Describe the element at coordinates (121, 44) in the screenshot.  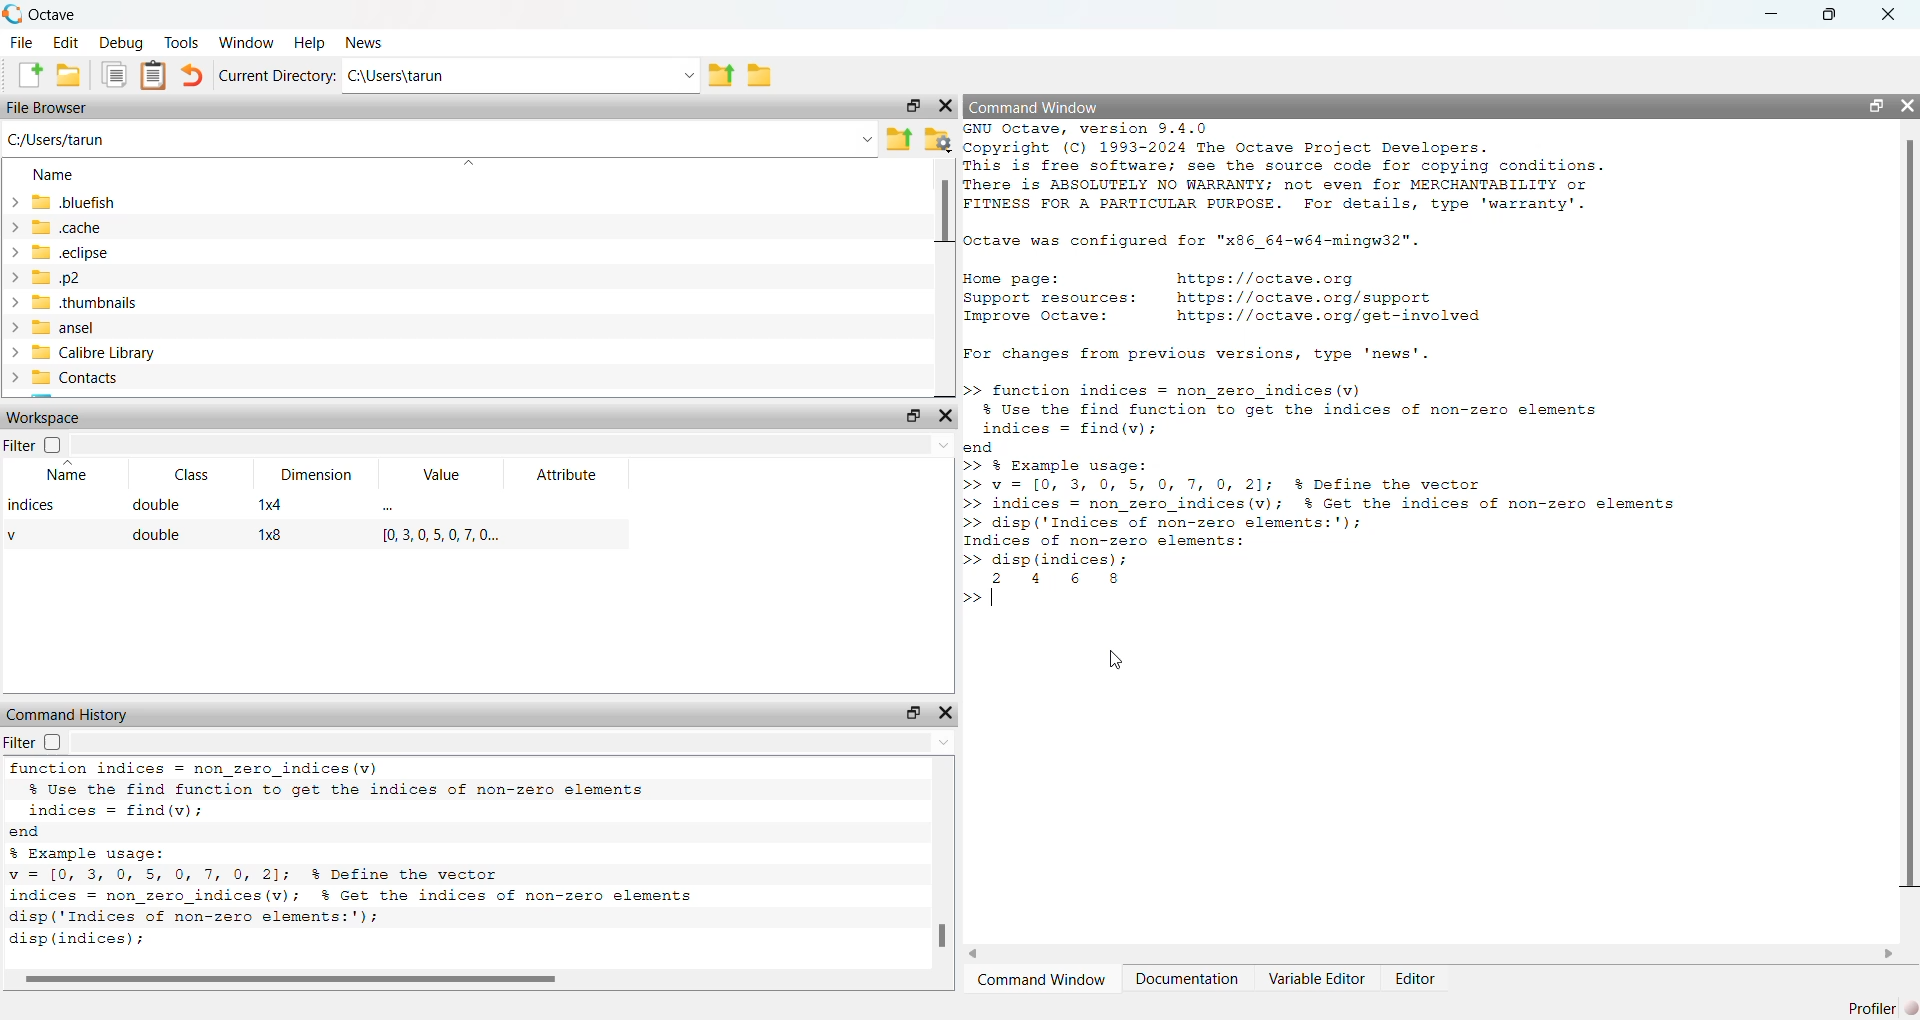
I see `Debug` at that location.